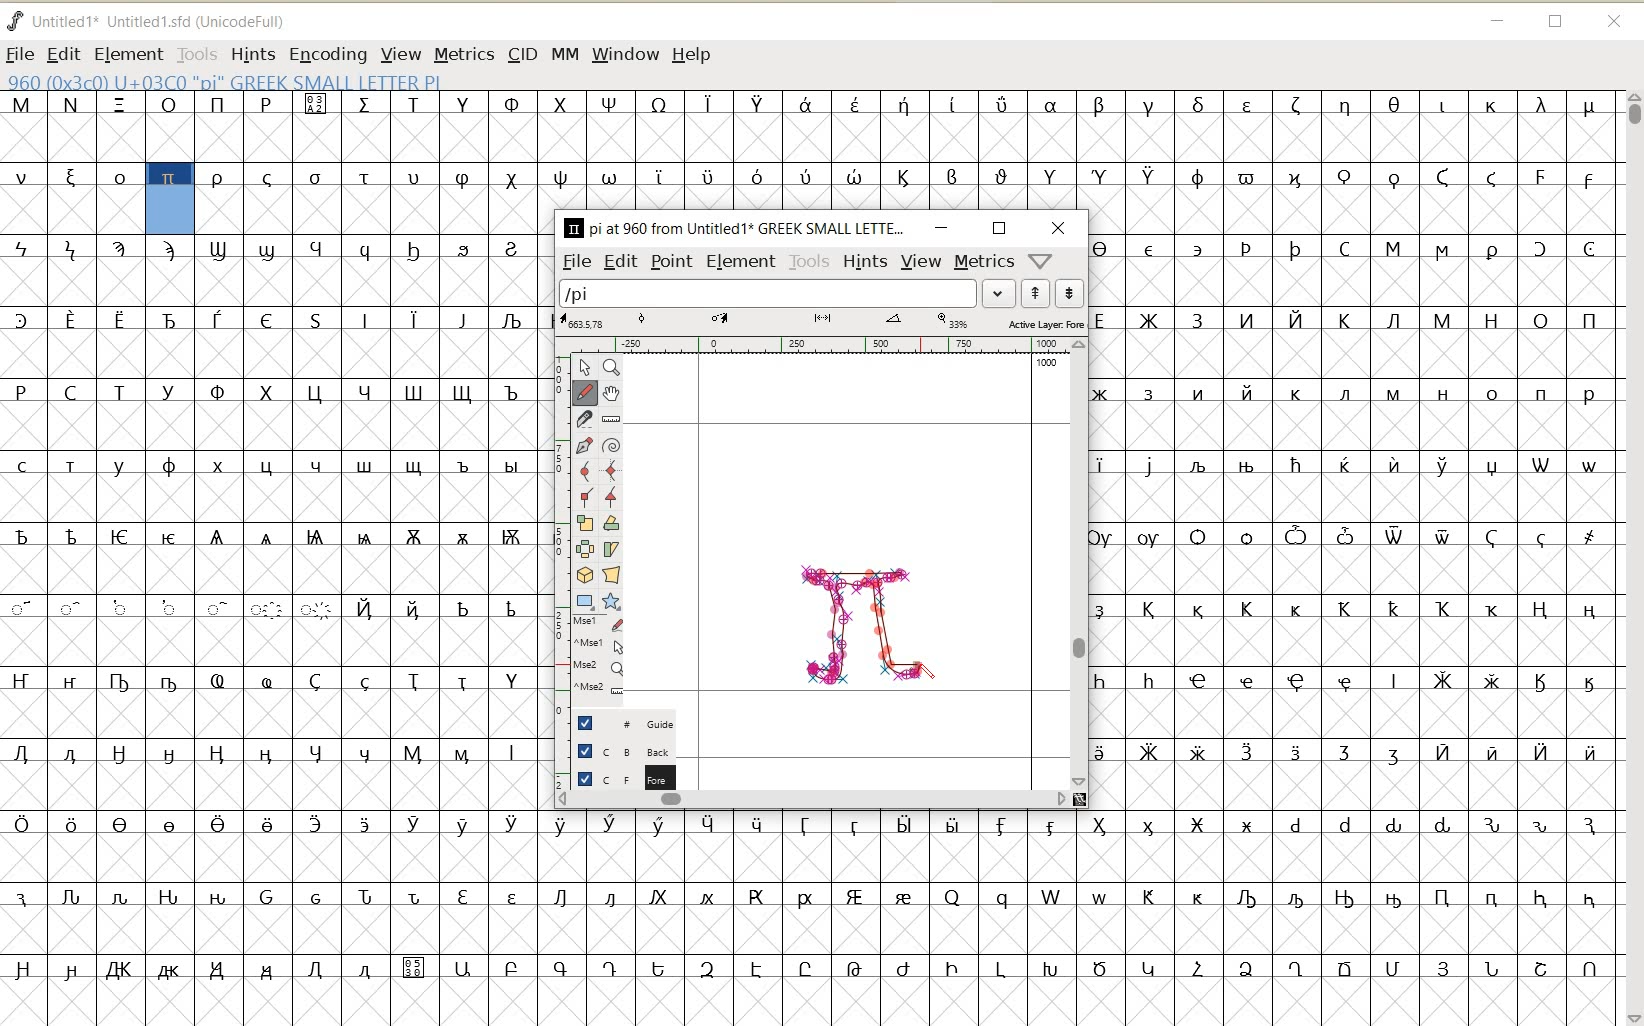 This screenshot has width=1644, height=1026. What do you see at coordinates (464, 53) in the screenshot?
I see `METRICS` at bounding box center [464, 53].